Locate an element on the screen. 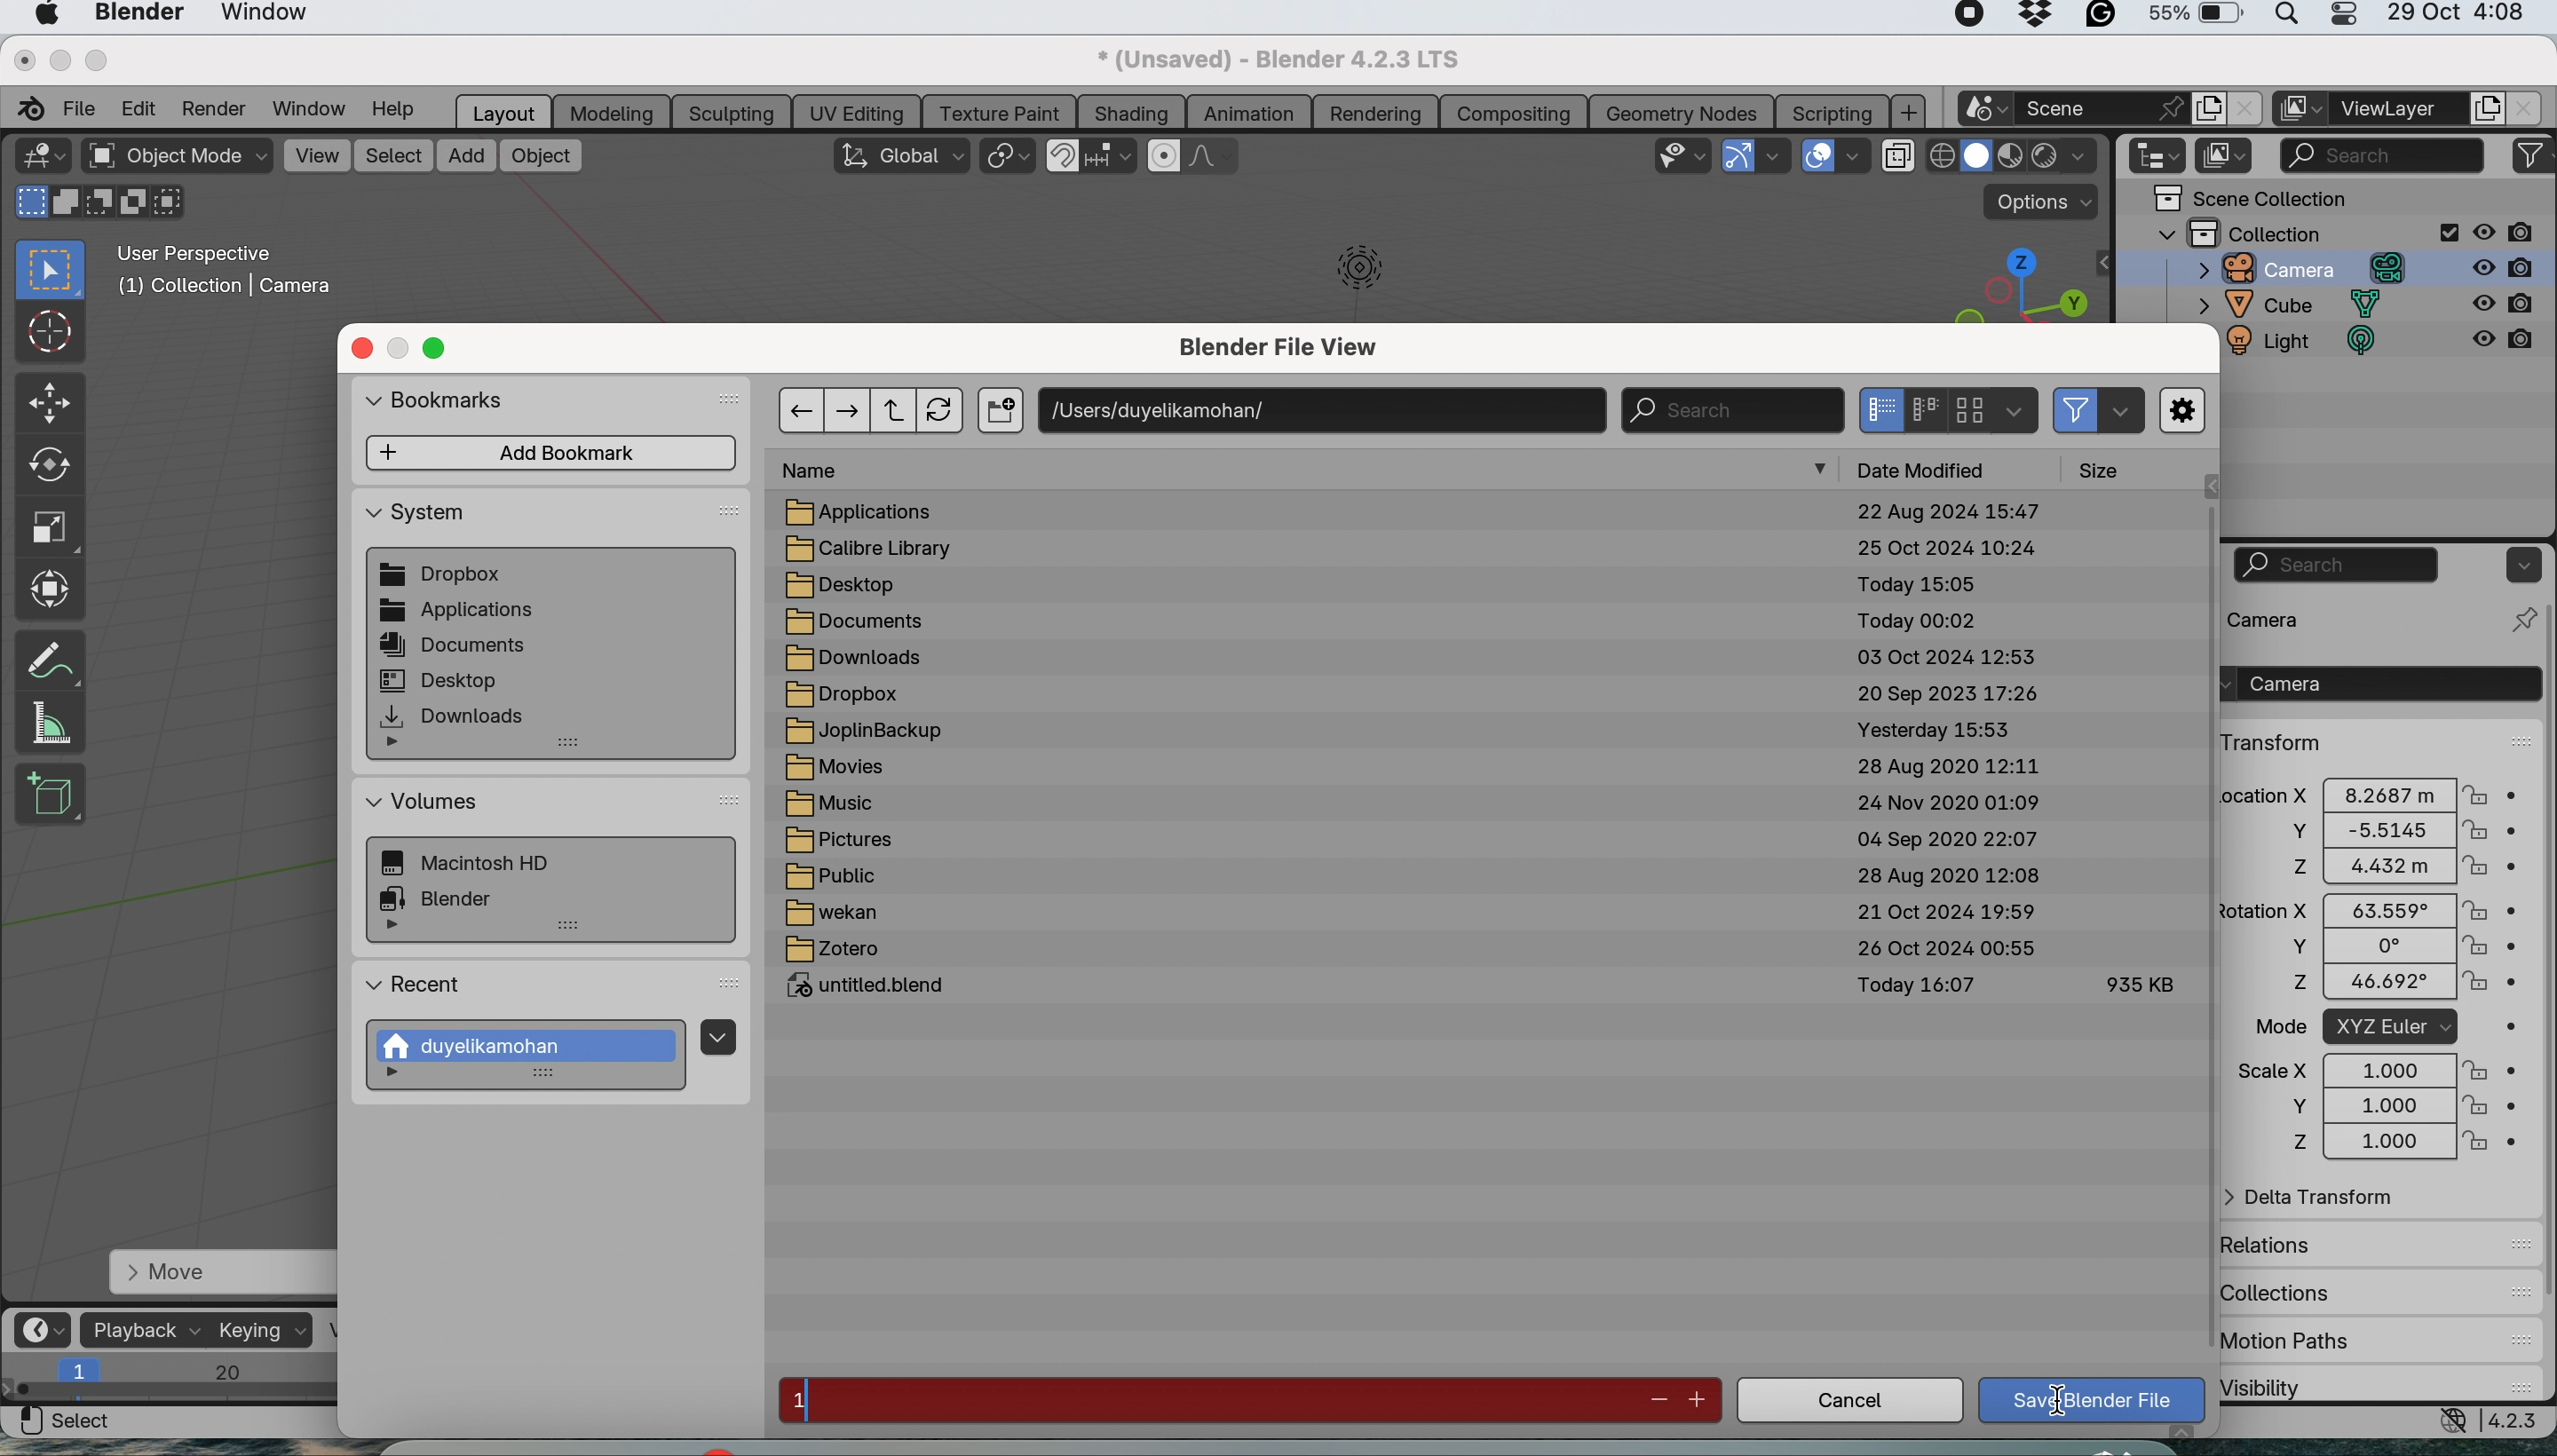 The image size is (2557, 1456). object is located at coordinates (541, 156).